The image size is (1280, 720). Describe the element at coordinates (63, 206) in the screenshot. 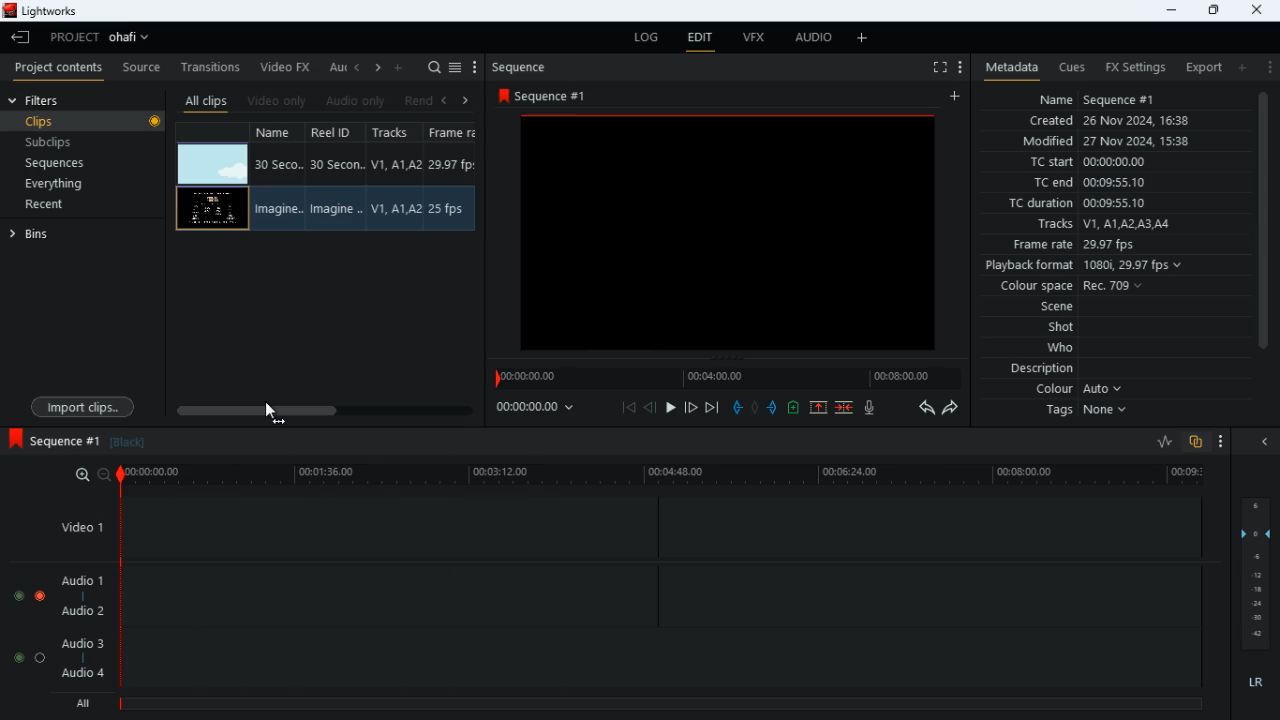

I see `recent` at that location.